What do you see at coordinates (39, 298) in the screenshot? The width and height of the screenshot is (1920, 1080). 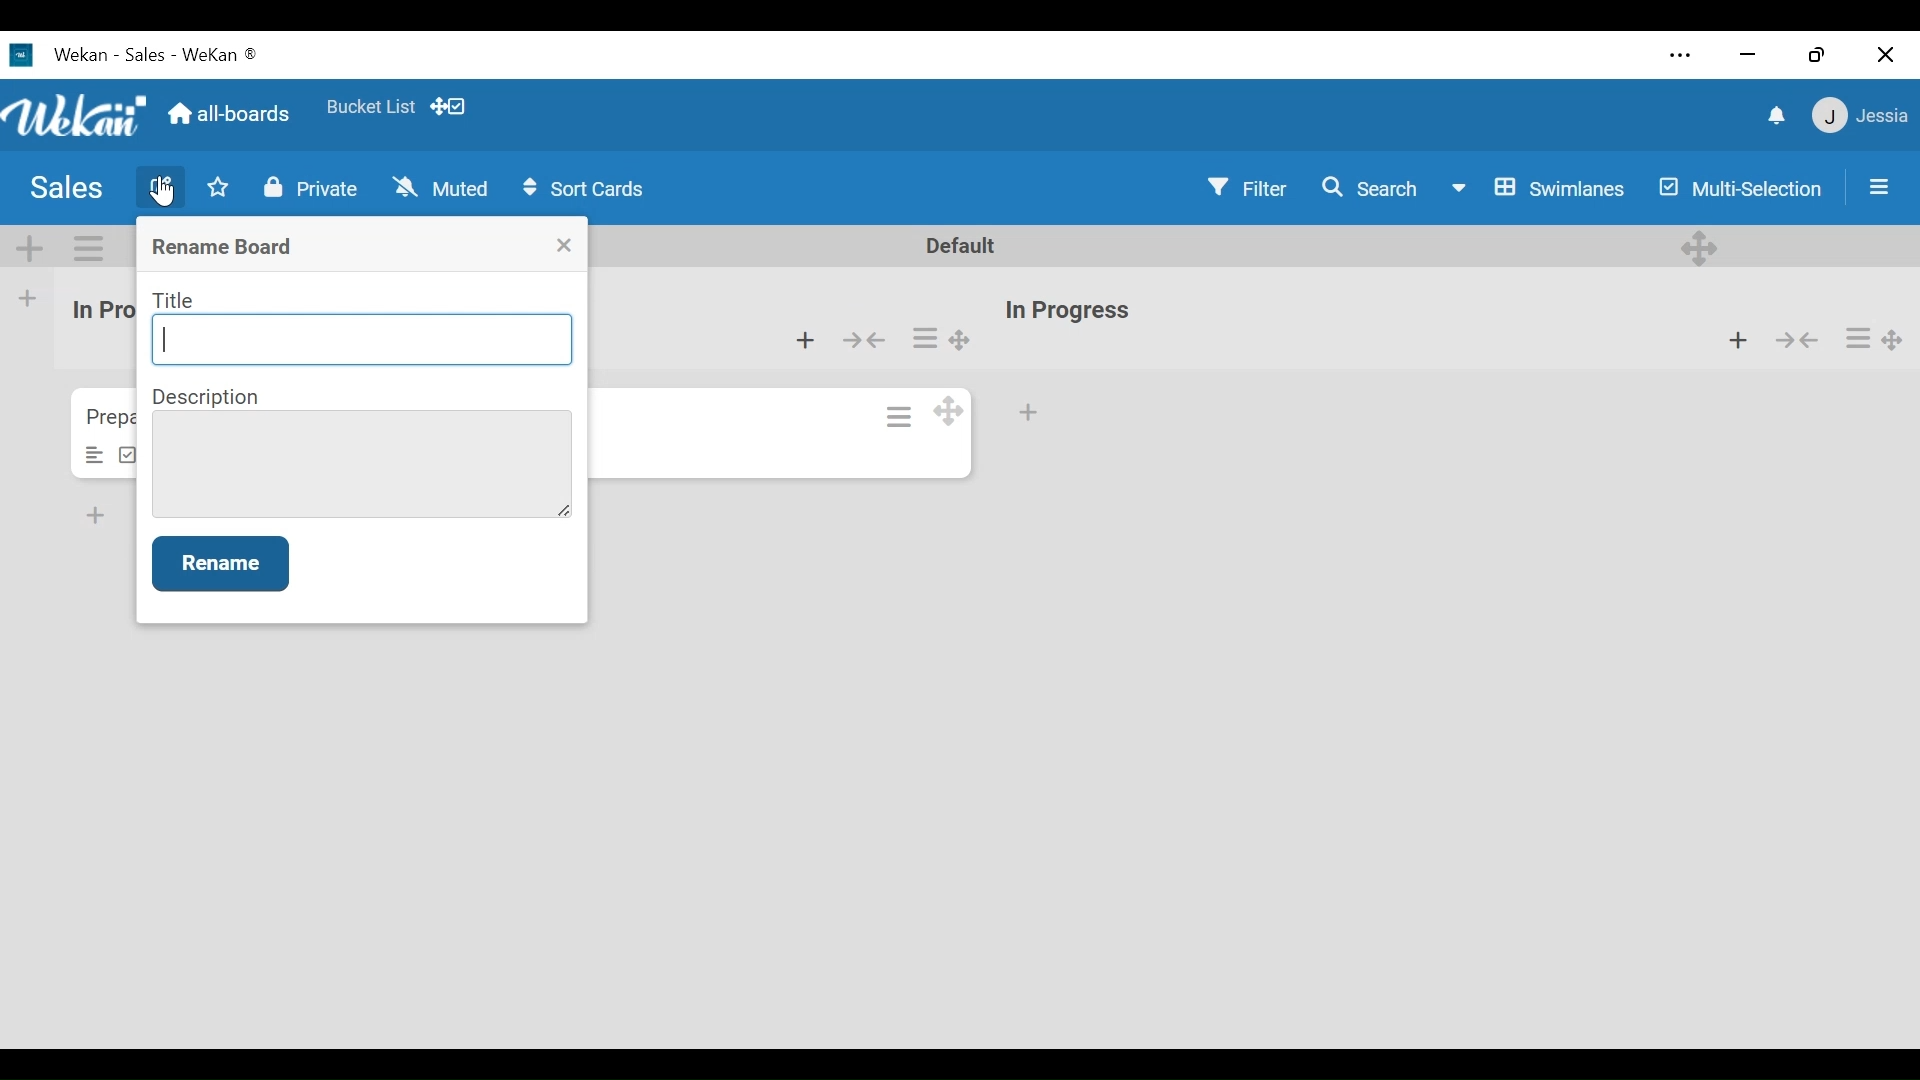 I see `add list` at bounding box center [39, 298].